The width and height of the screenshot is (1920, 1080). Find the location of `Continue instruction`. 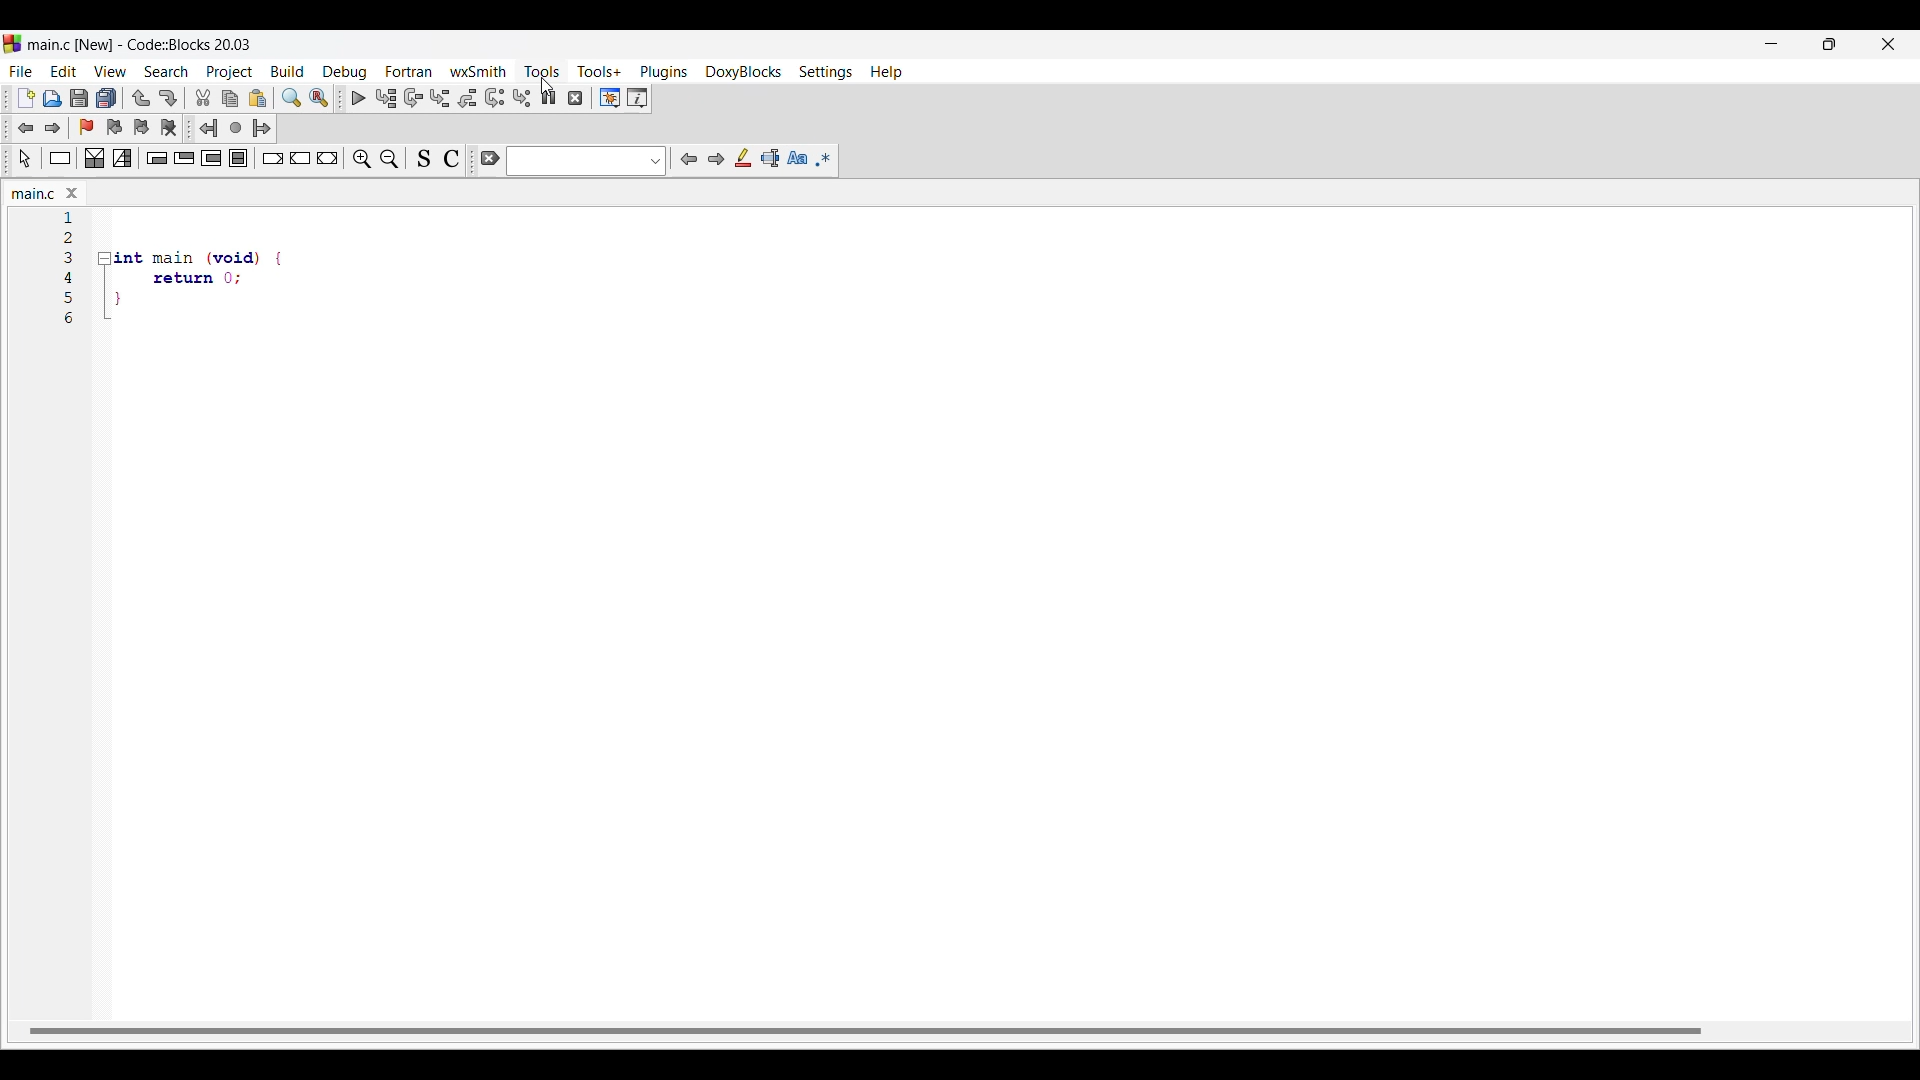

Continue instruction is located at coordinates (301, 158).